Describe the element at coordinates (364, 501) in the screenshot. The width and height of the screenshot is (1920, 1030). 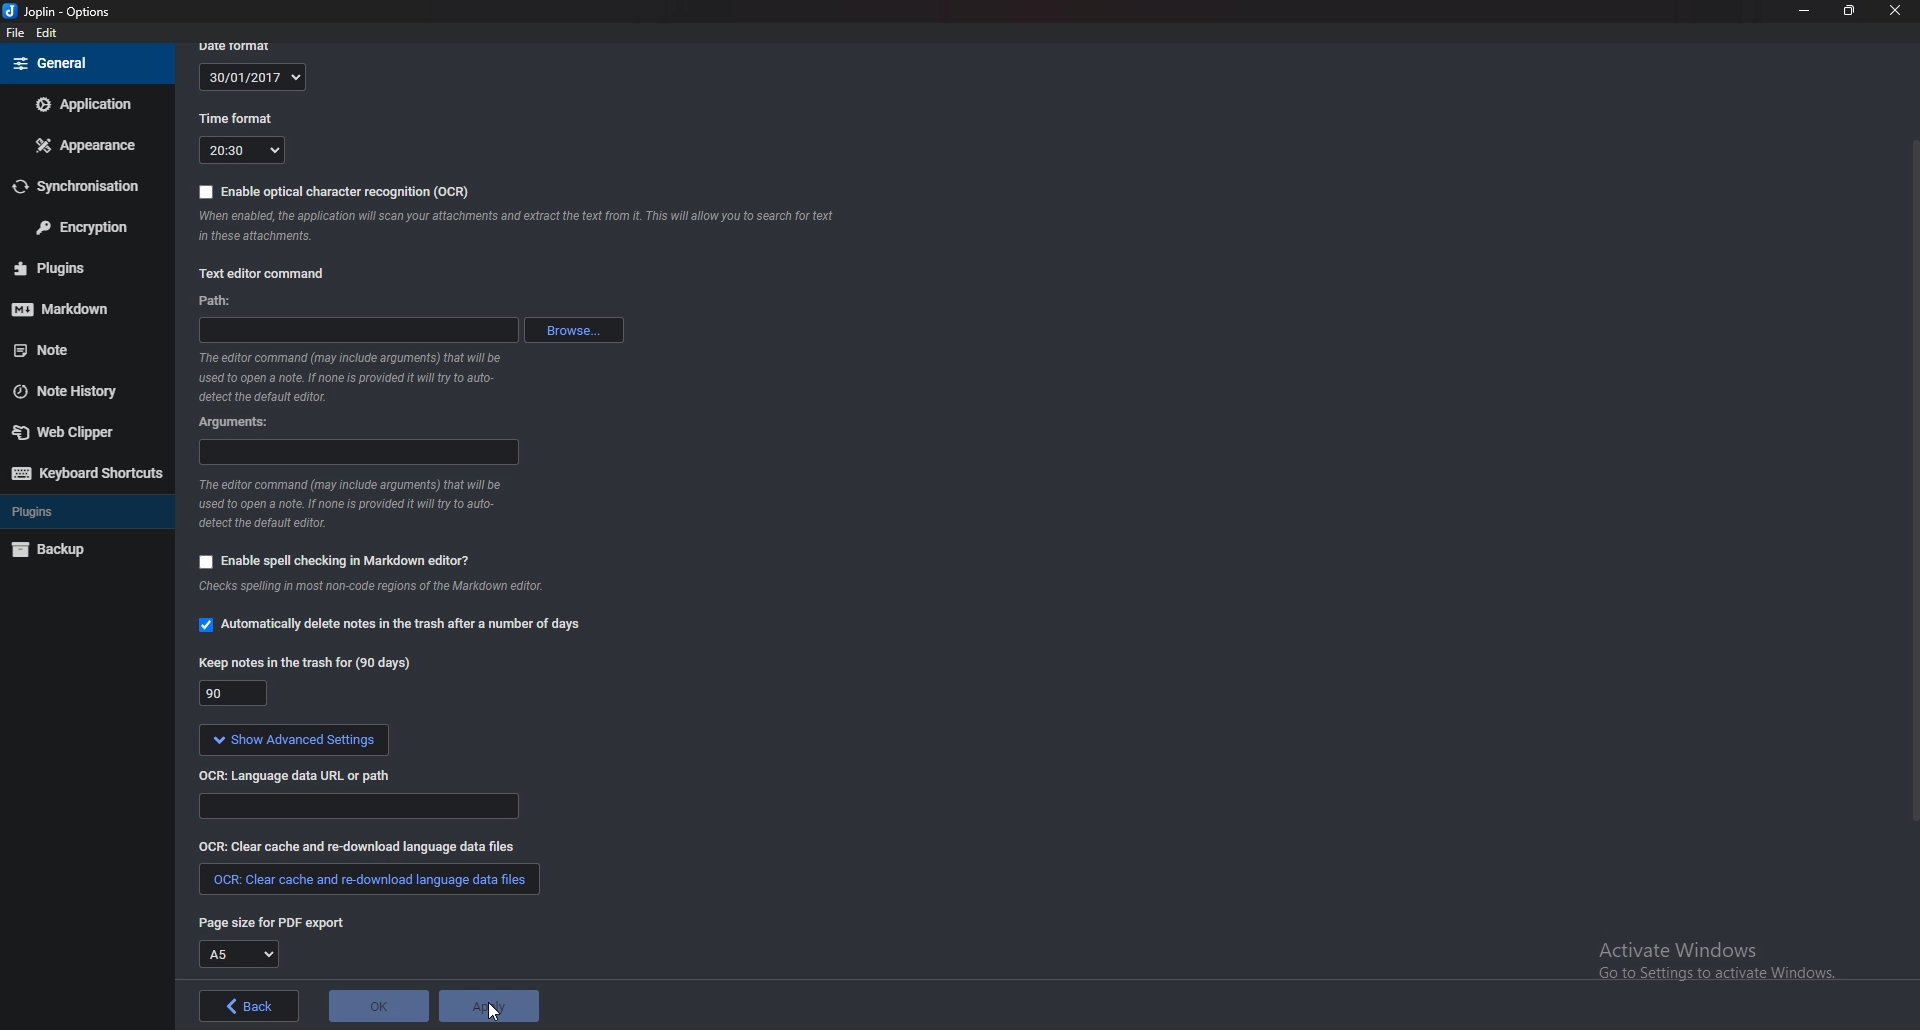
I see `Info on editor command` at that location.